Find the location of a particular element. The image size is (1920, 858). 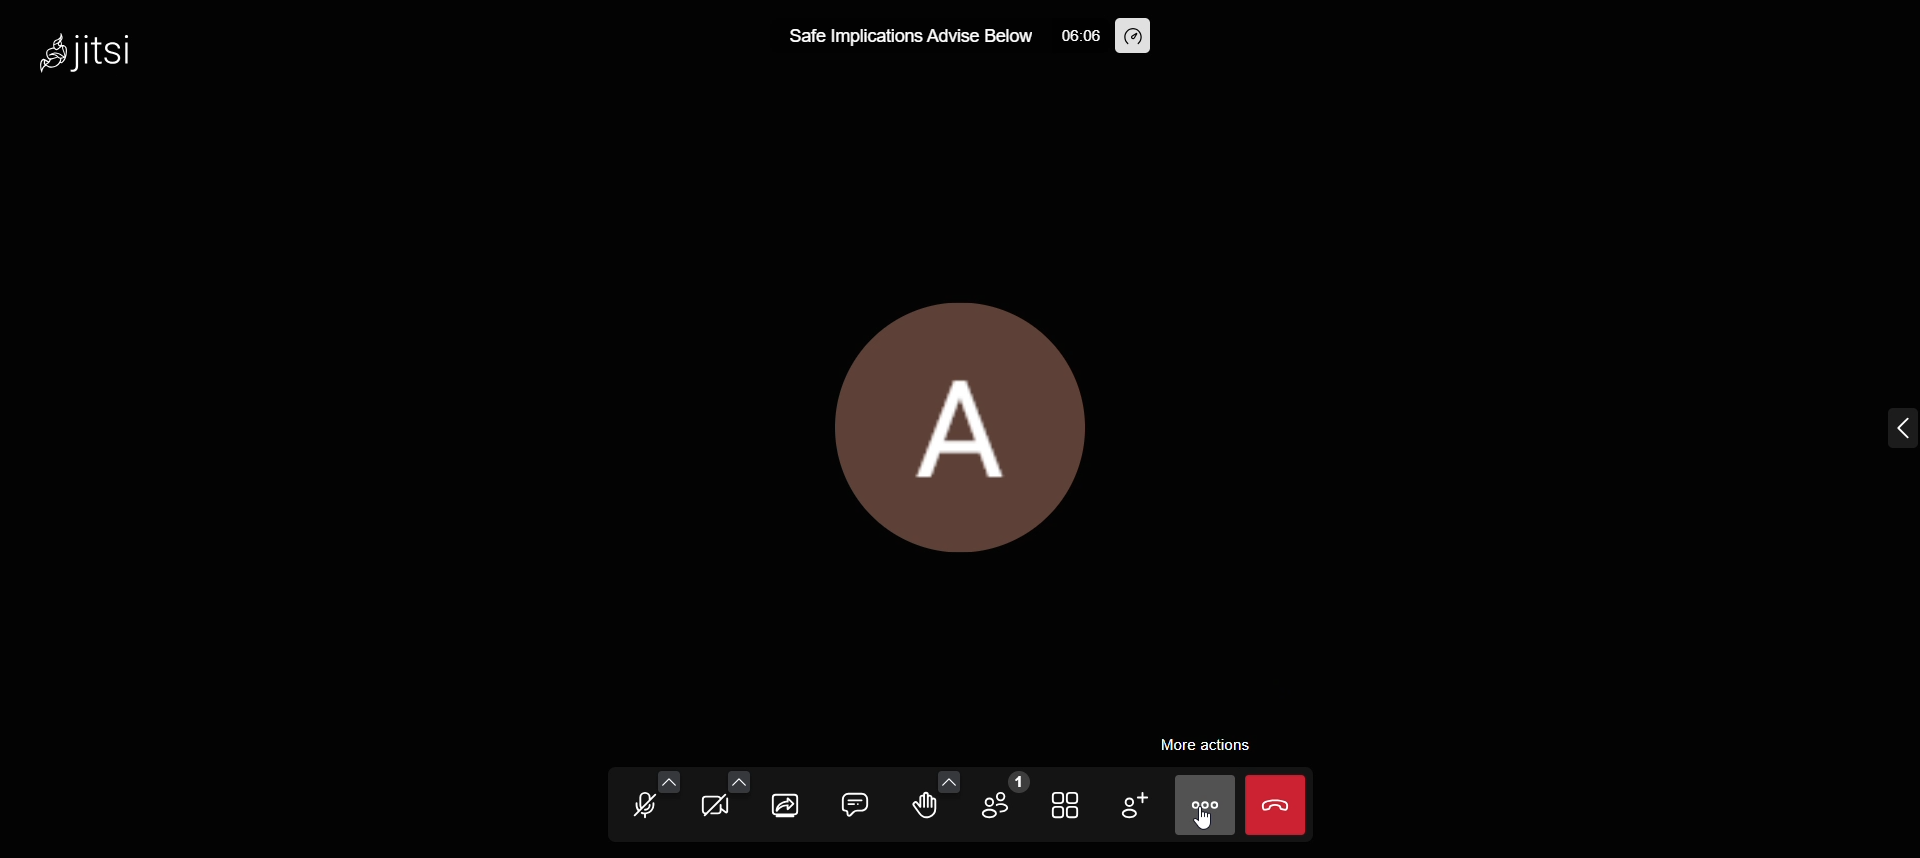

start camera is located at coordinates (718, 806).